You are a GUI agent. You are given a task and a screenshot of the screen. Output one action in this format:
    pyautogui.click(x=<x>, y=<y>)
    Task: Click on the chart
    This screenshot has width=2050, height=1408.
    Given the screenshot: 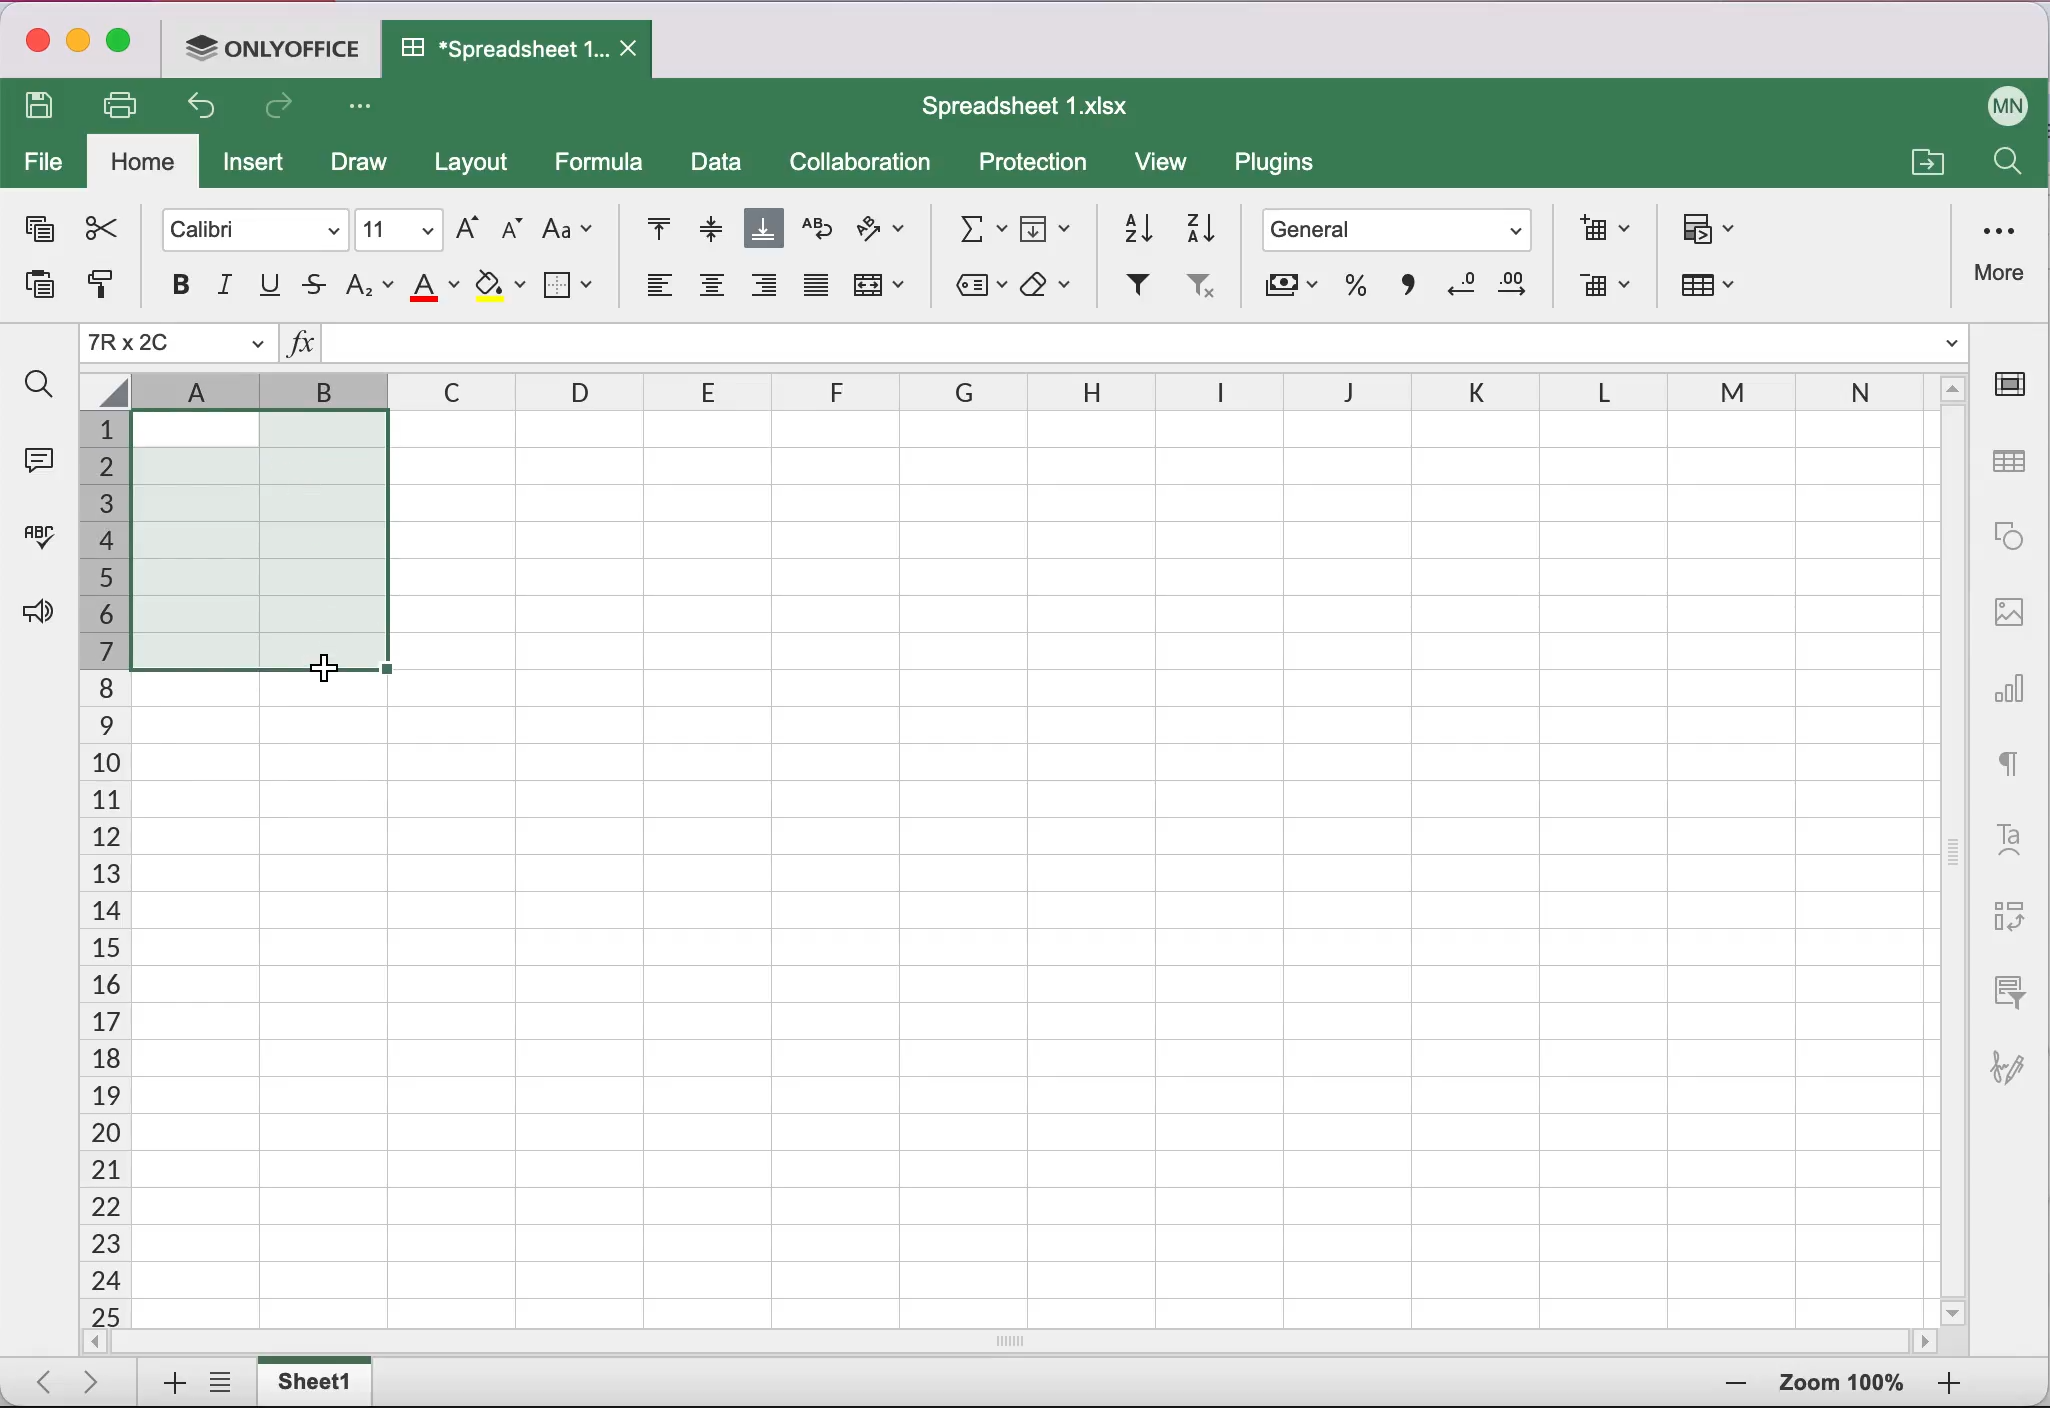 What is the action you would take?
    pyautogui.click(x=2012, y=681)
    